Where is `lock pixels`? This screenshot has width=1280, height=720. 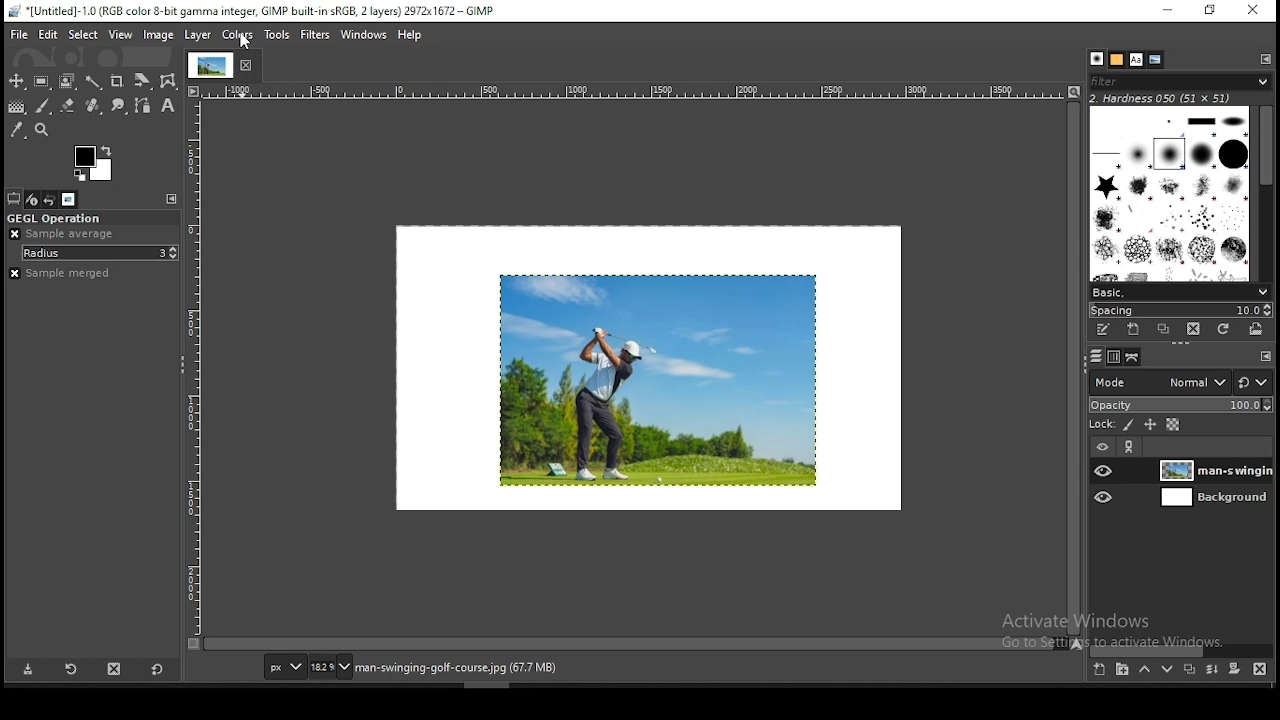
lock pixels is located at coordinates (1128, 425).